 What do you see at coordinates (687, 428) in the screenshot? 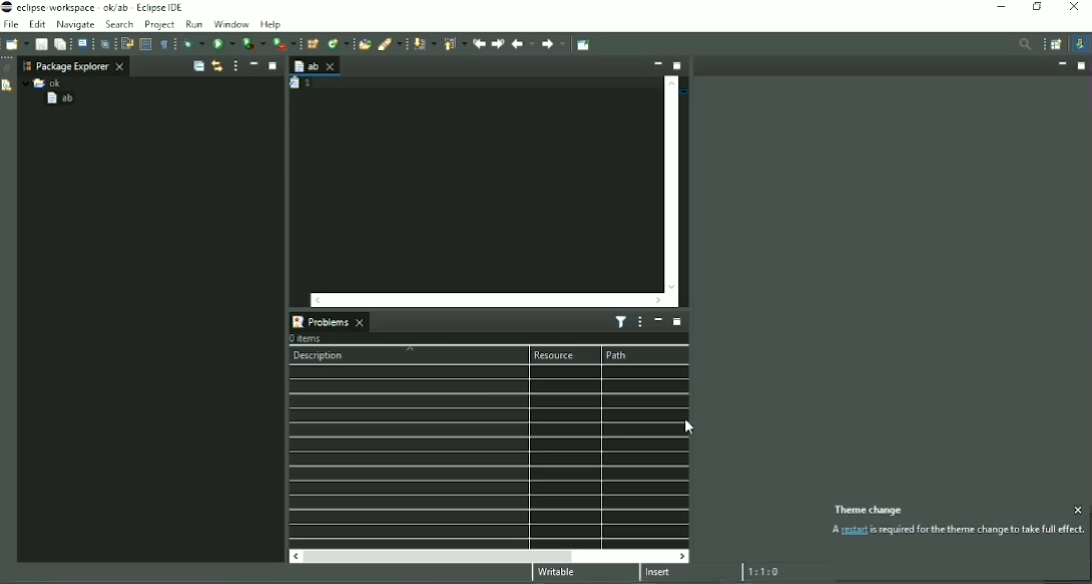
I see `Cursor` at bounding box center [687, 428].